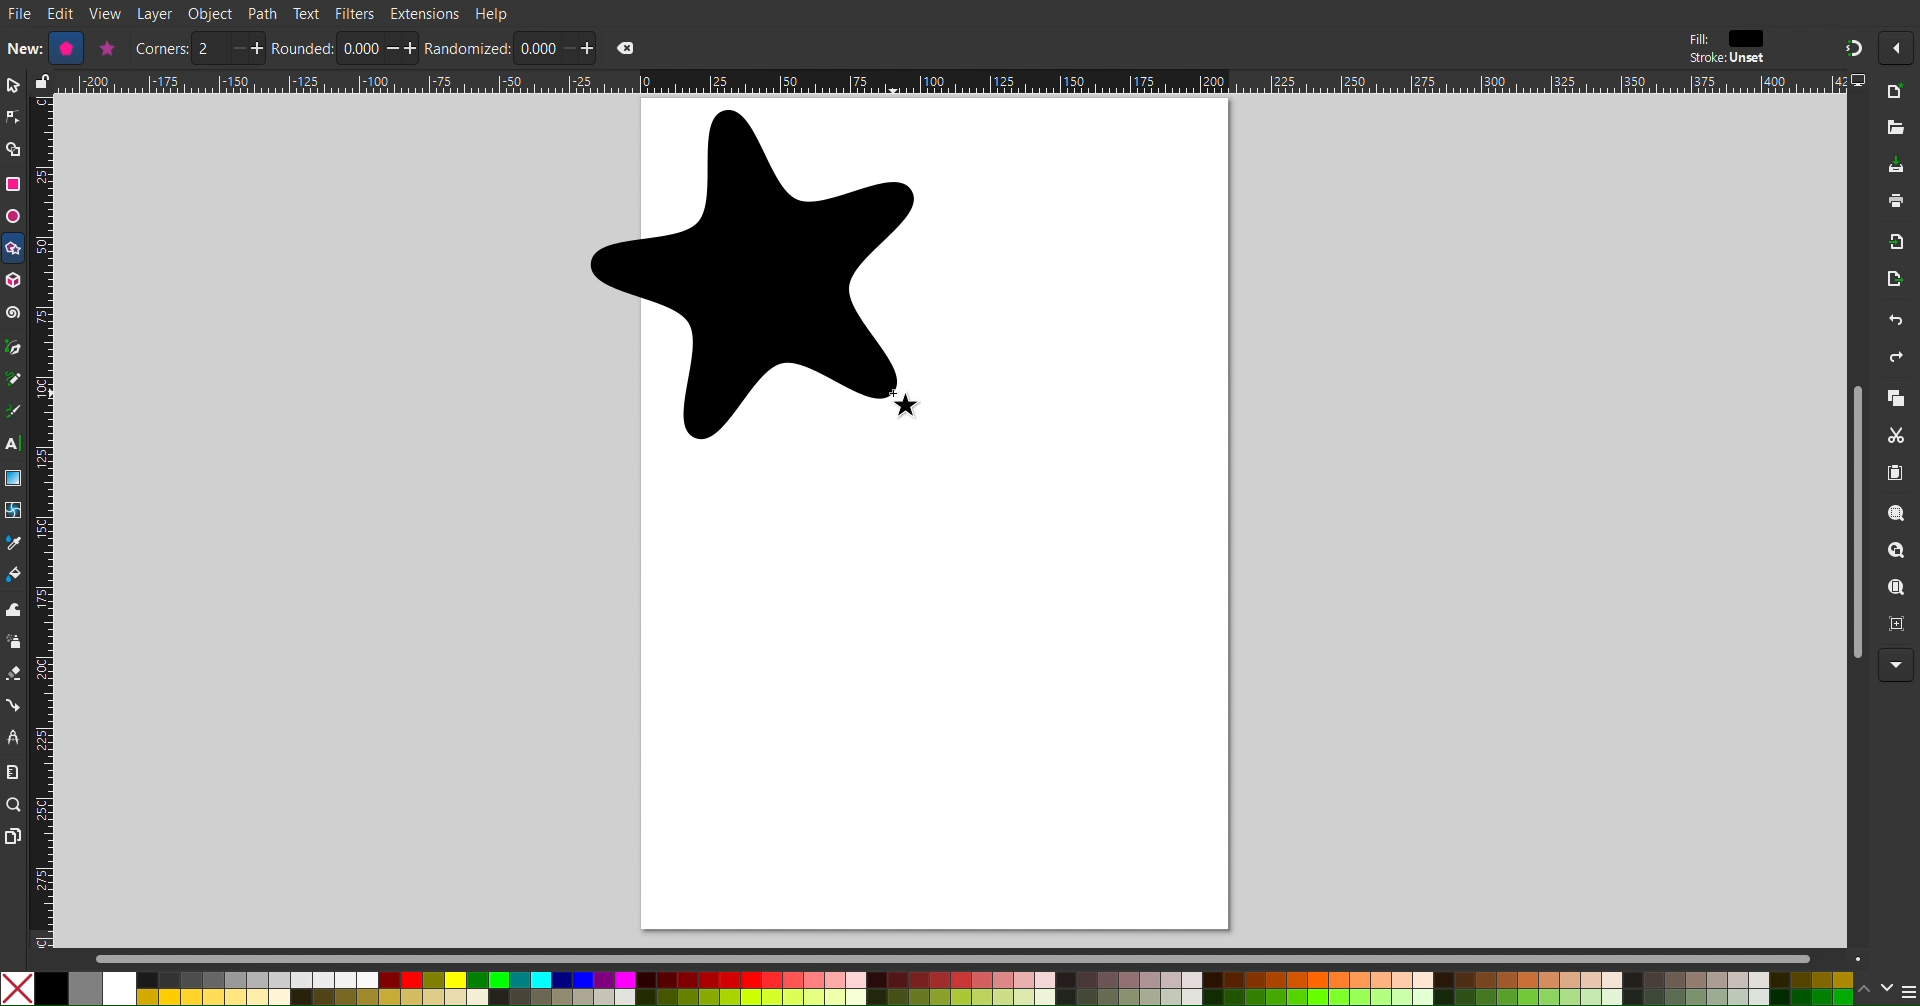 This screenshot has width=1920, height=1006. What do you see at coordinates (1898, 629) in the screenshot?
I see `Zoom Center Page` at bounding box center [1898, 629].